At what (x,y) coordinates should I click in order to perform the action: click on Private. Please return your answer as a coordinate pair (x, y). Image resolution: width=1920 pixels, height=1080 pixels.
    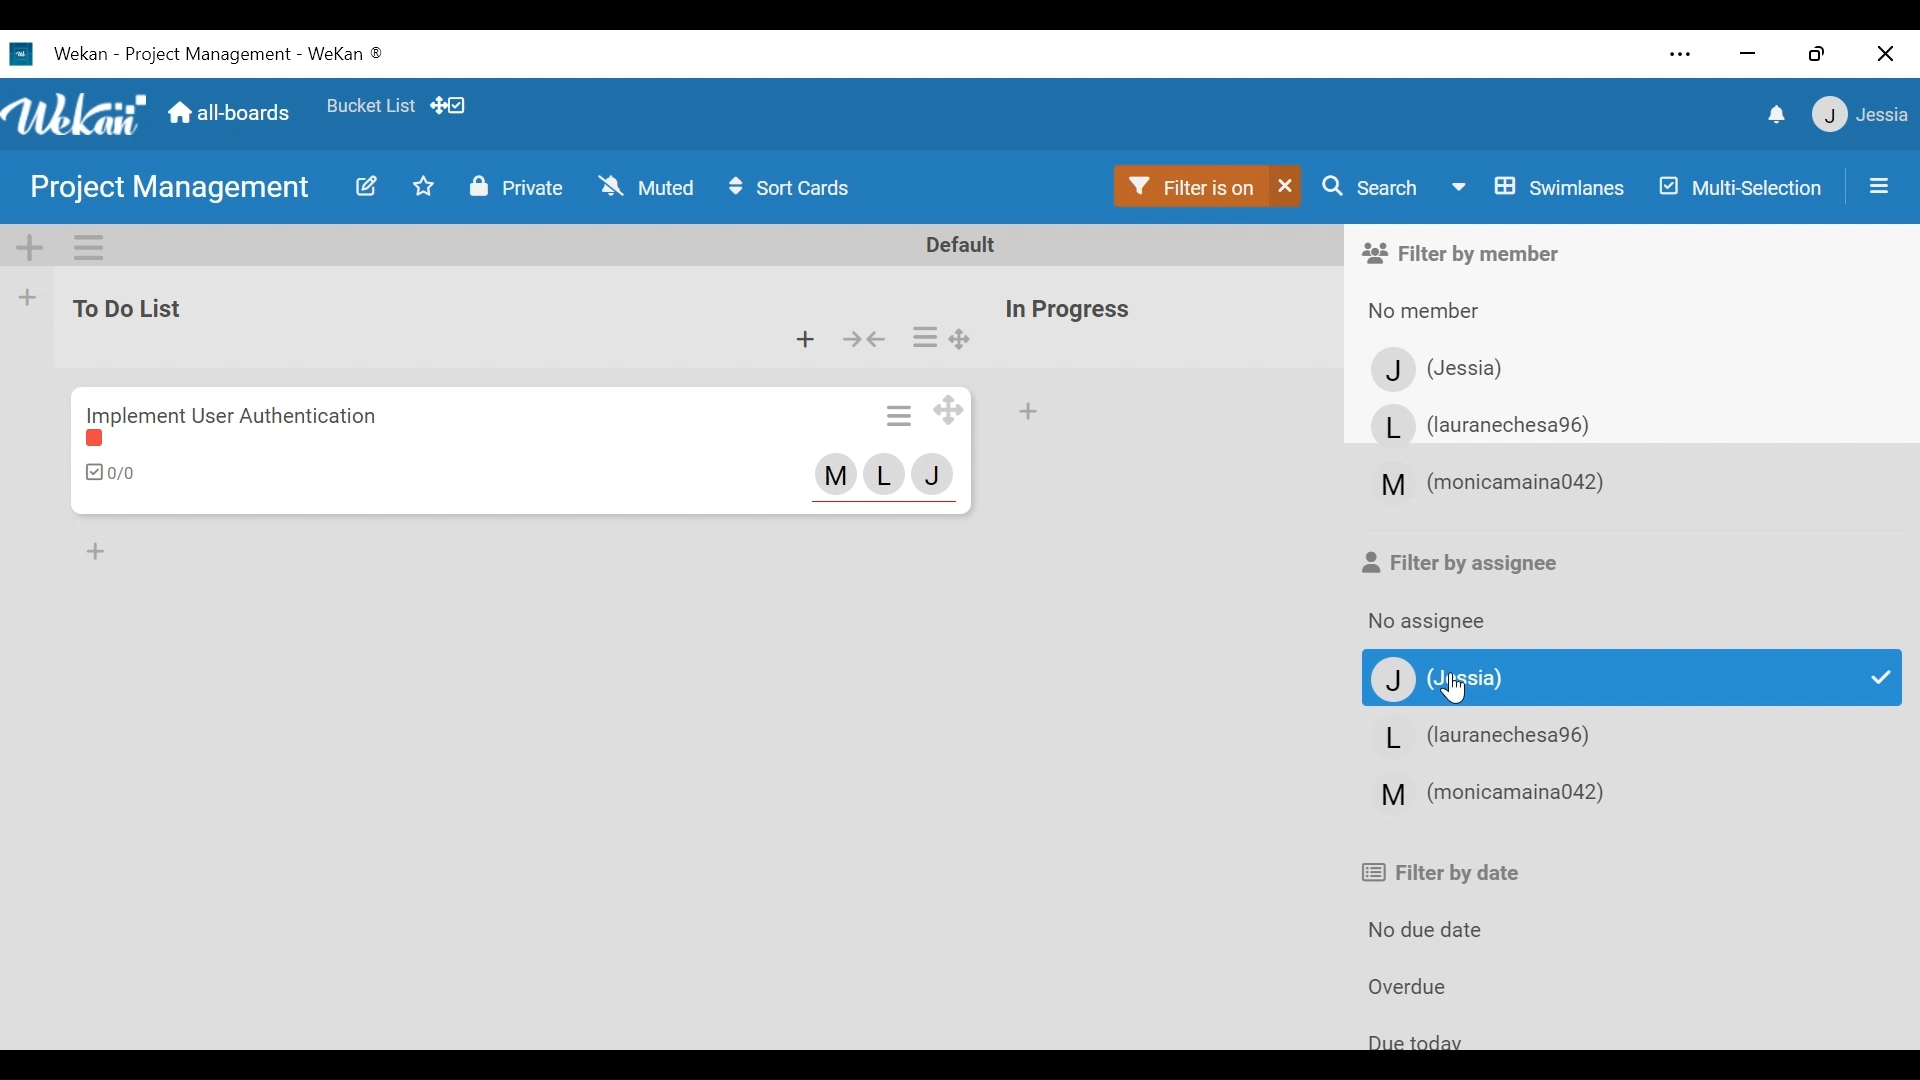
    Looking at the image, I should click on (518, 186).